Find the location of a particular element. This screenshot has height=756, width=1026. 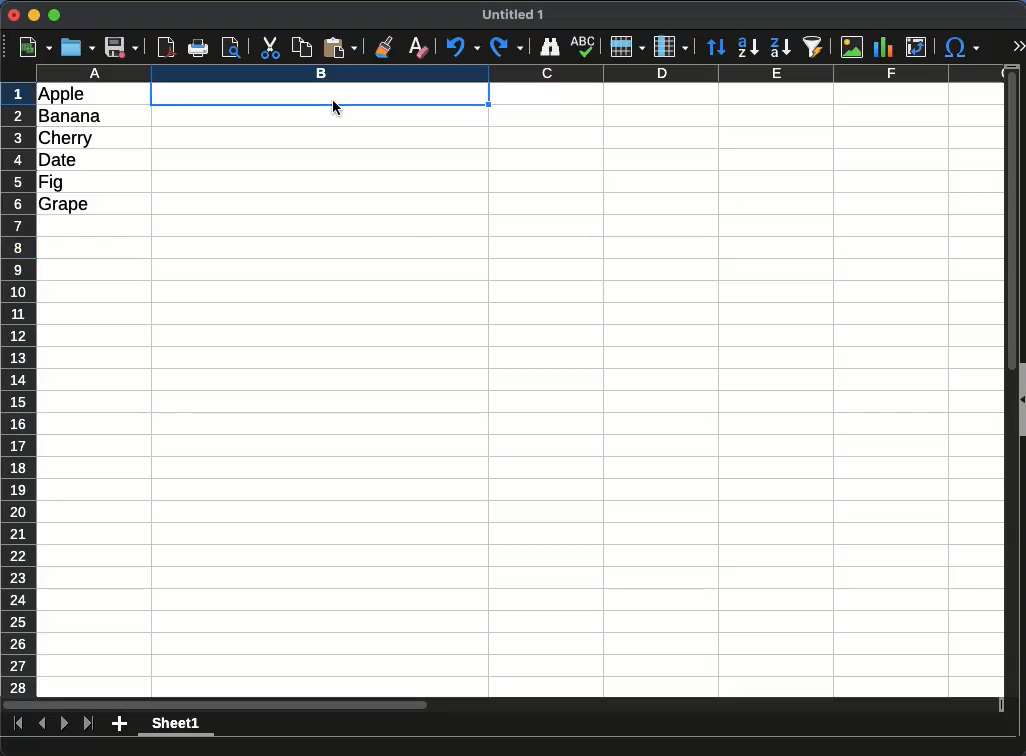

date is located at coordinates (58, 160).